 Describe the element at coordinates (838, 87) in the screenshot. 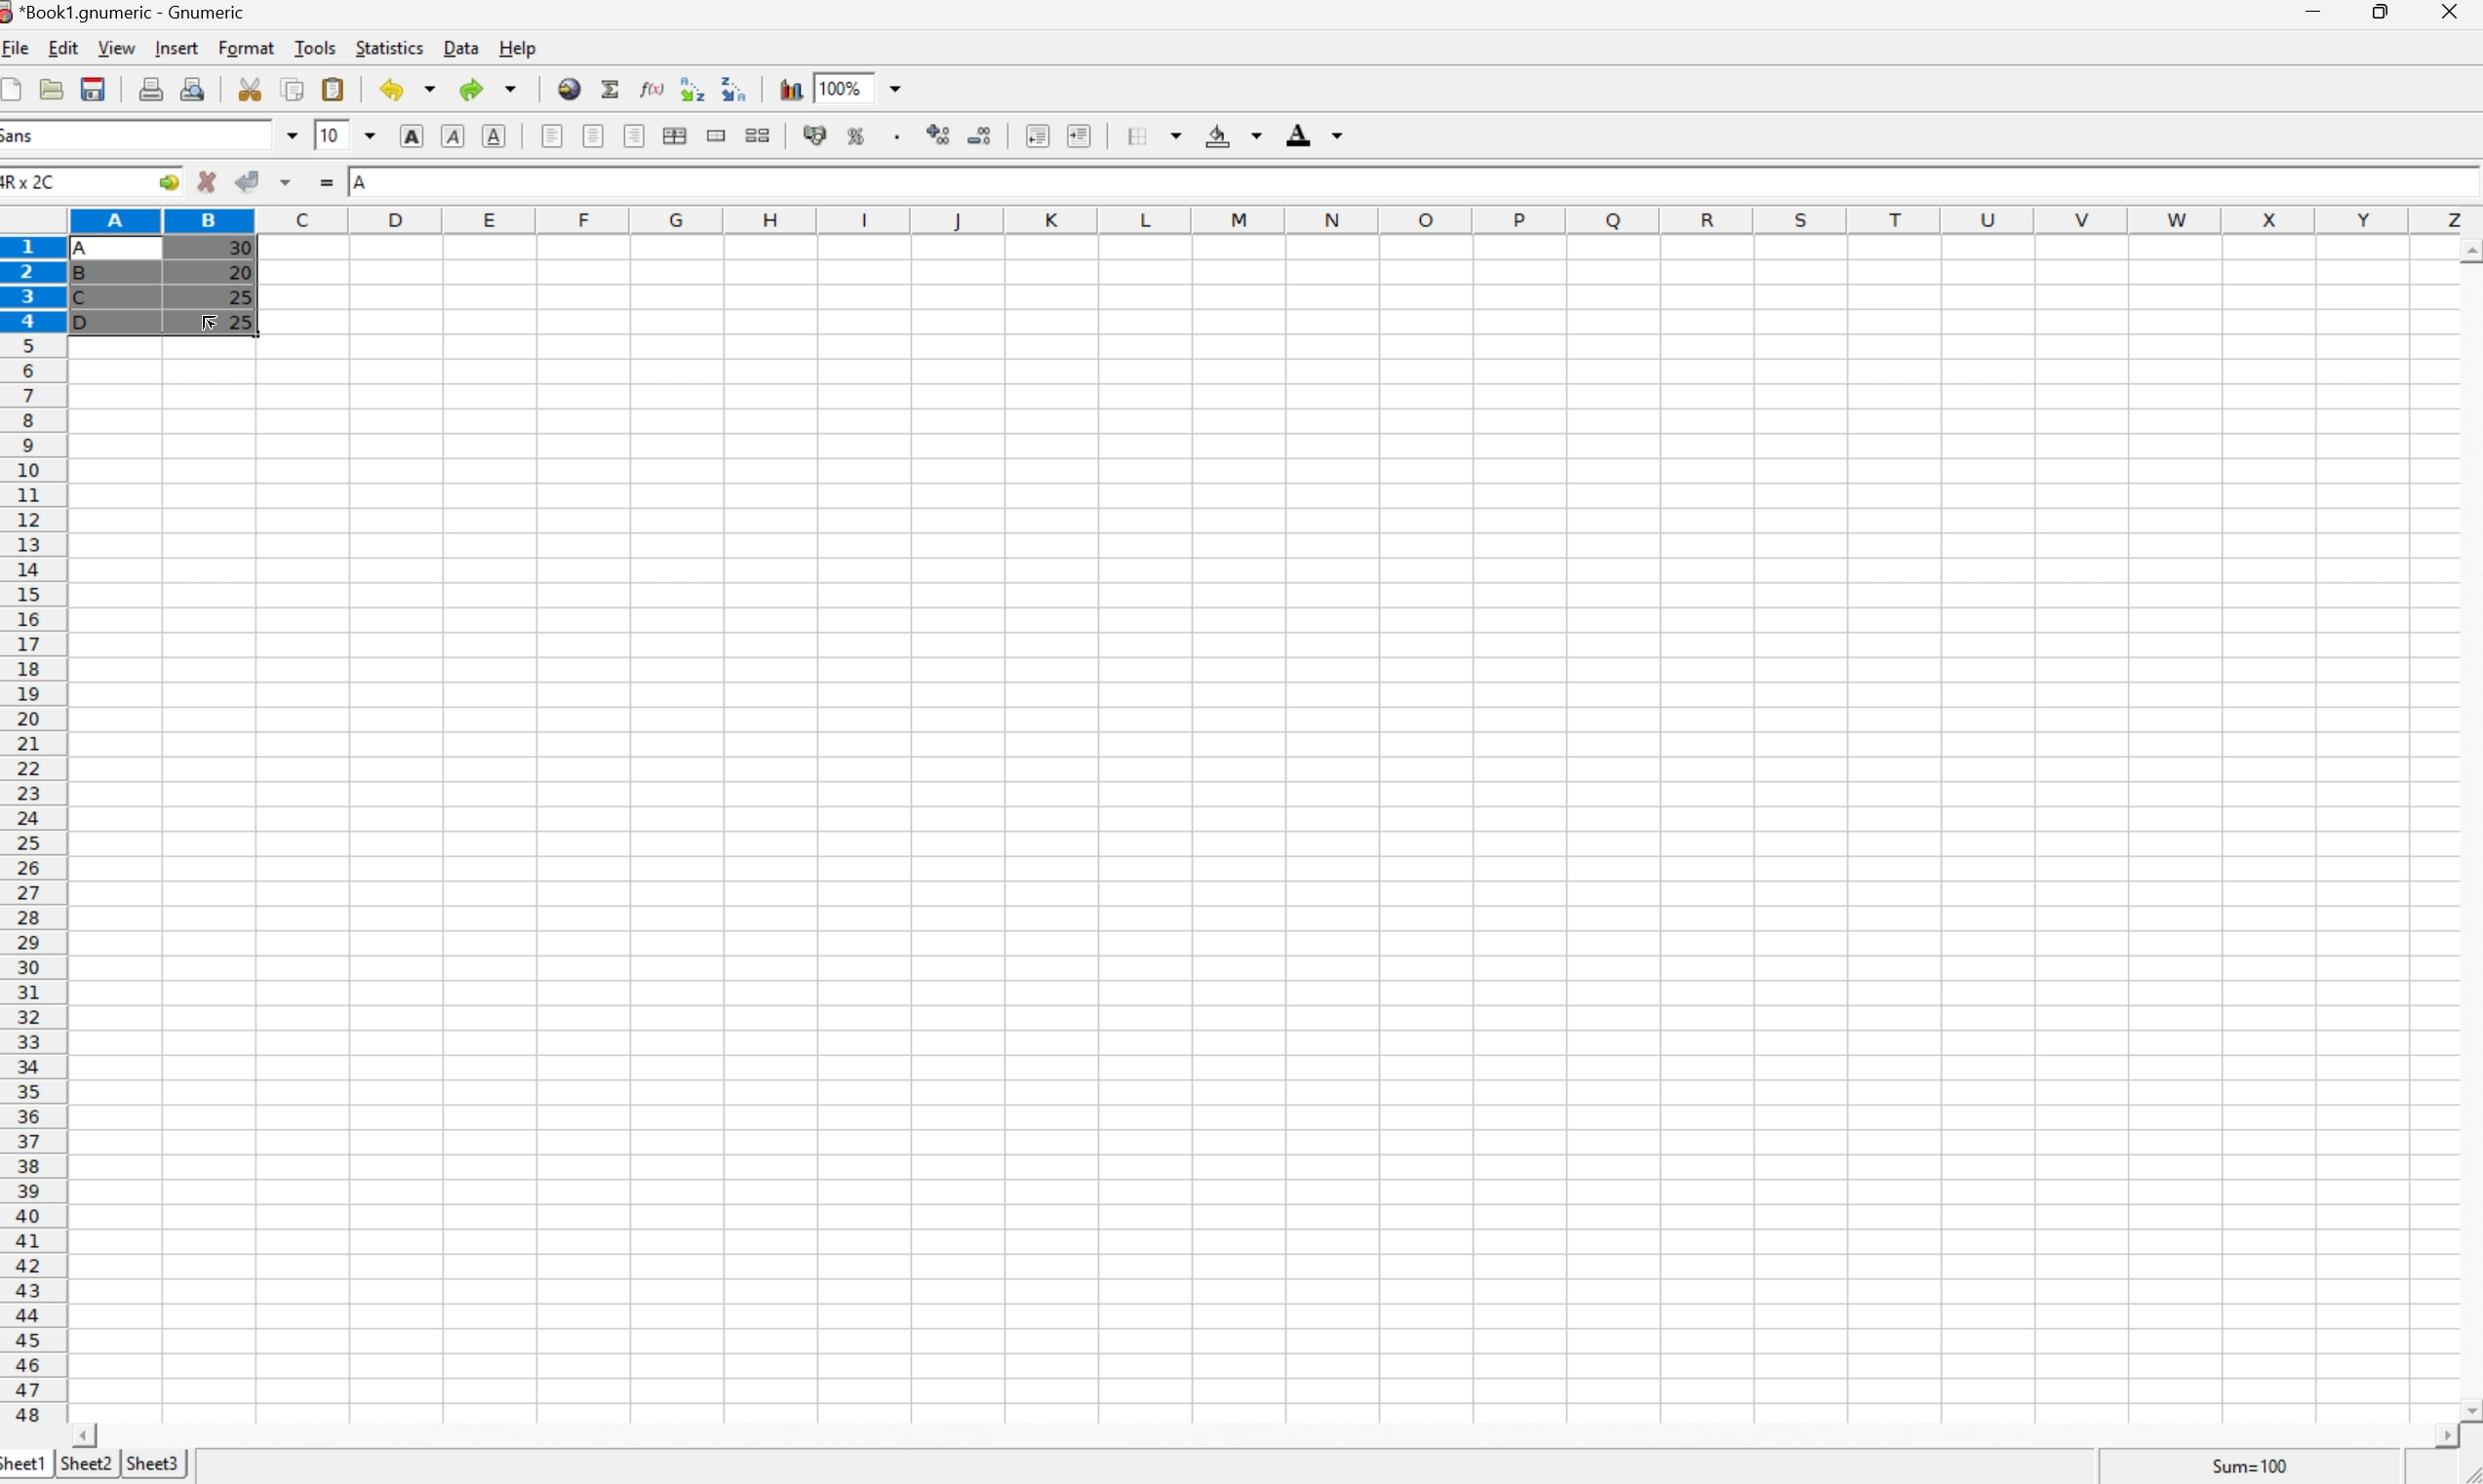

I see `100%` at that location.